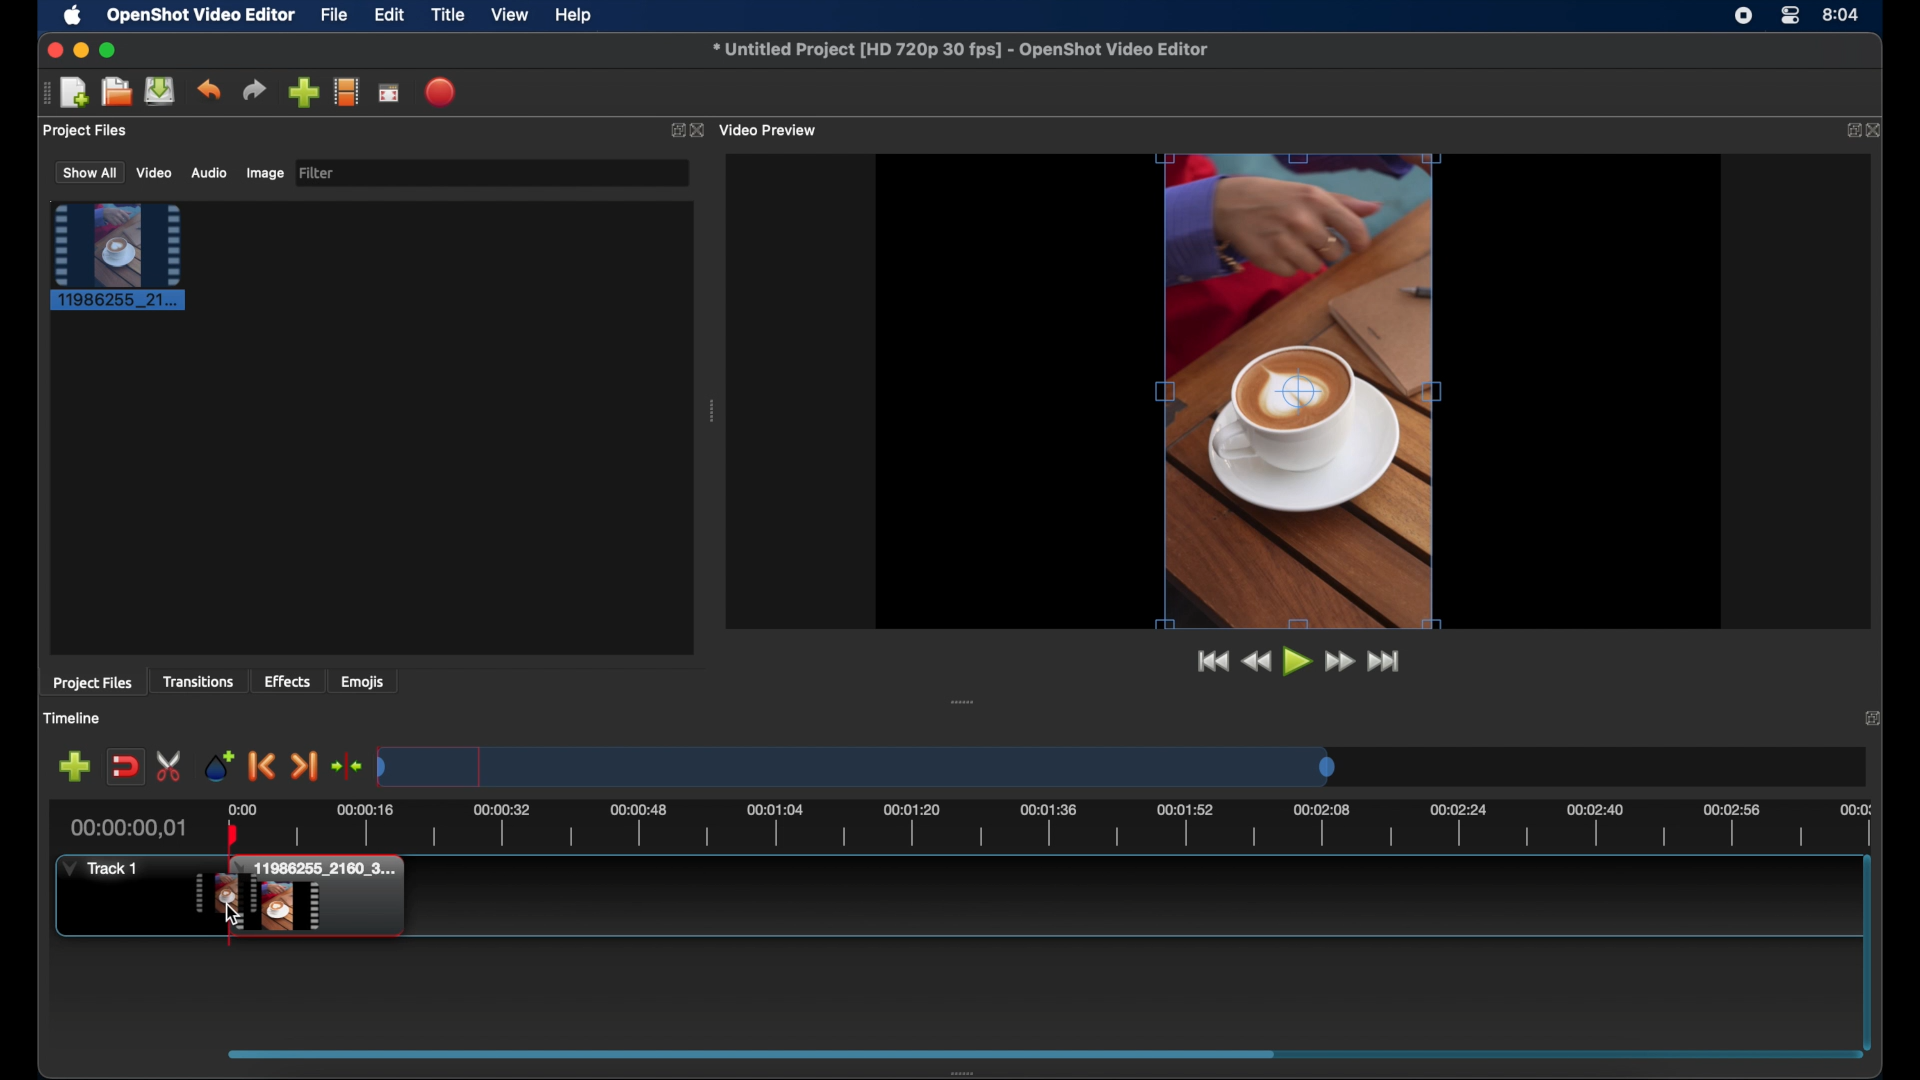 The height and width of the screenshot is (1080, 1920). I want to click on track, so click(297, 897).